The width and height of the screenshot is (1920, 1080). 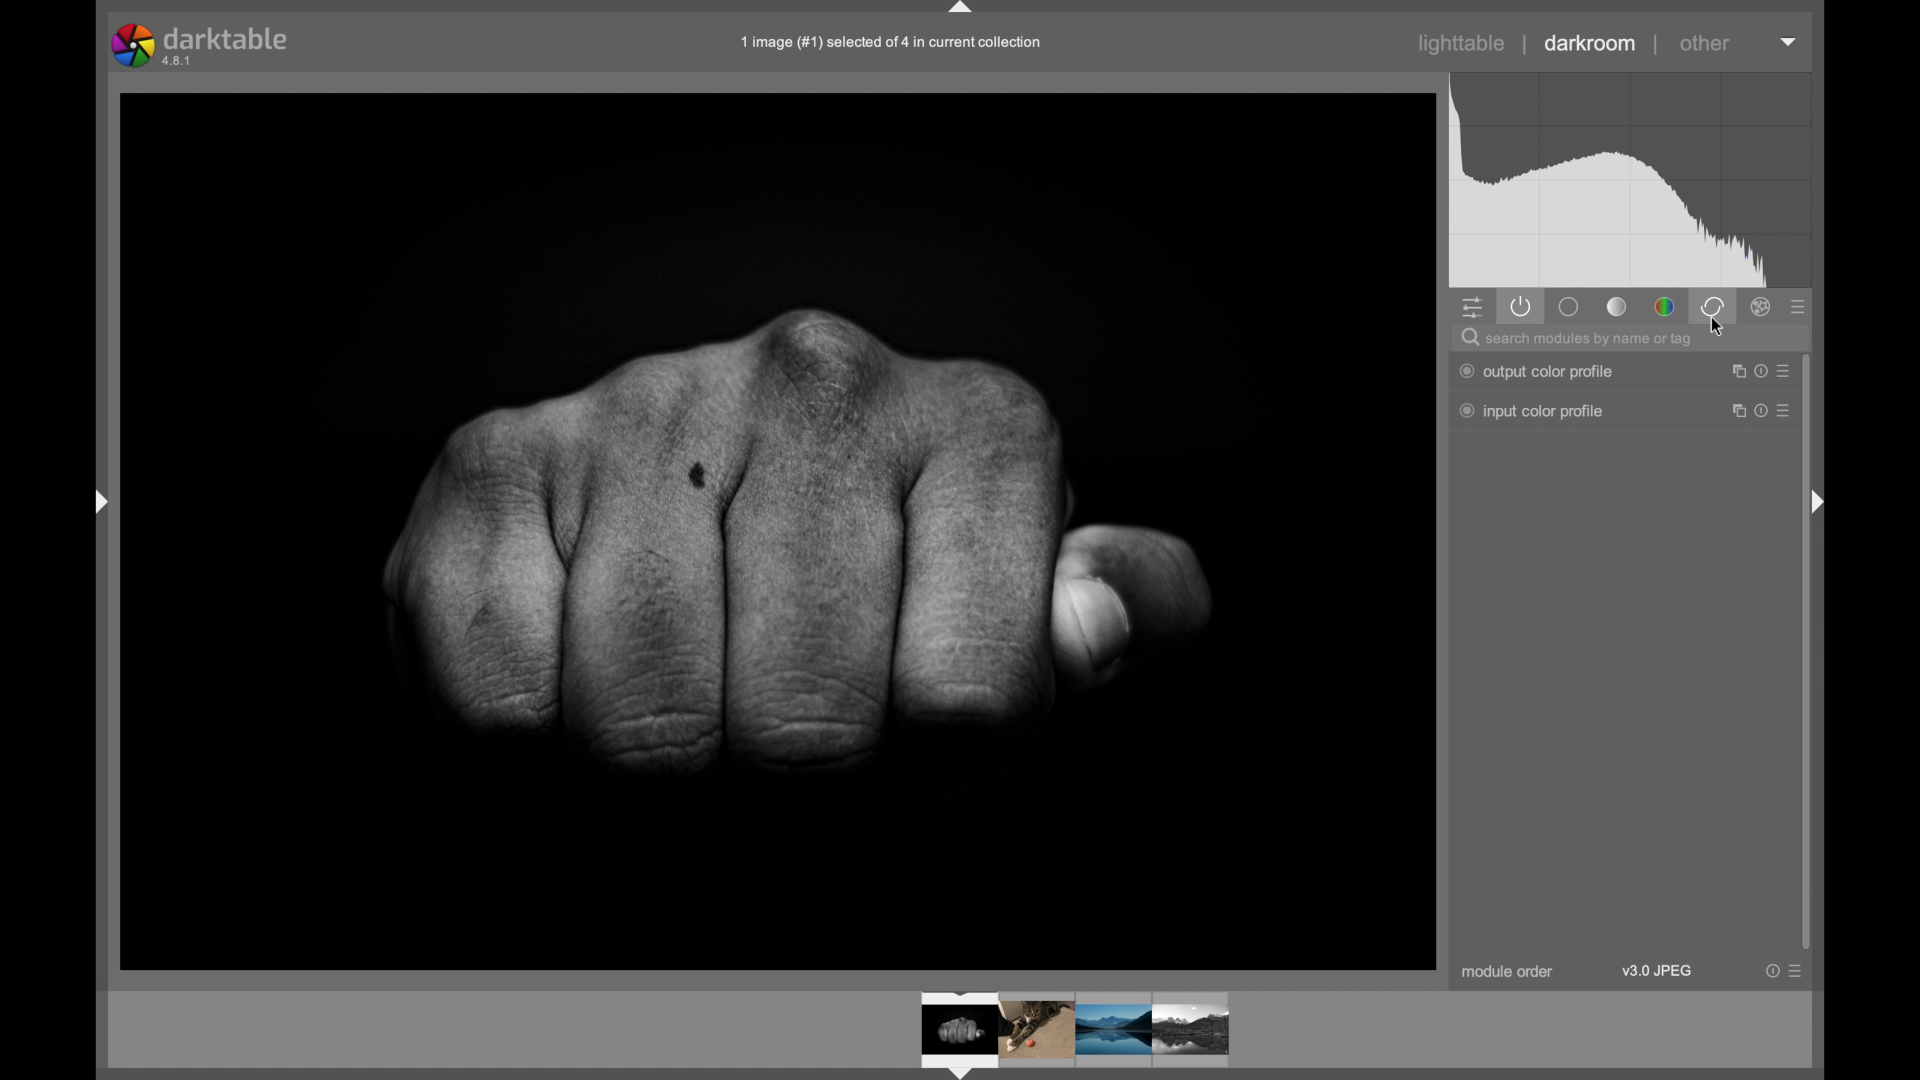 What do you see at coordinates (1784, 971) in the screenshot?
I see `more options` at bounding box center [1784, 971].